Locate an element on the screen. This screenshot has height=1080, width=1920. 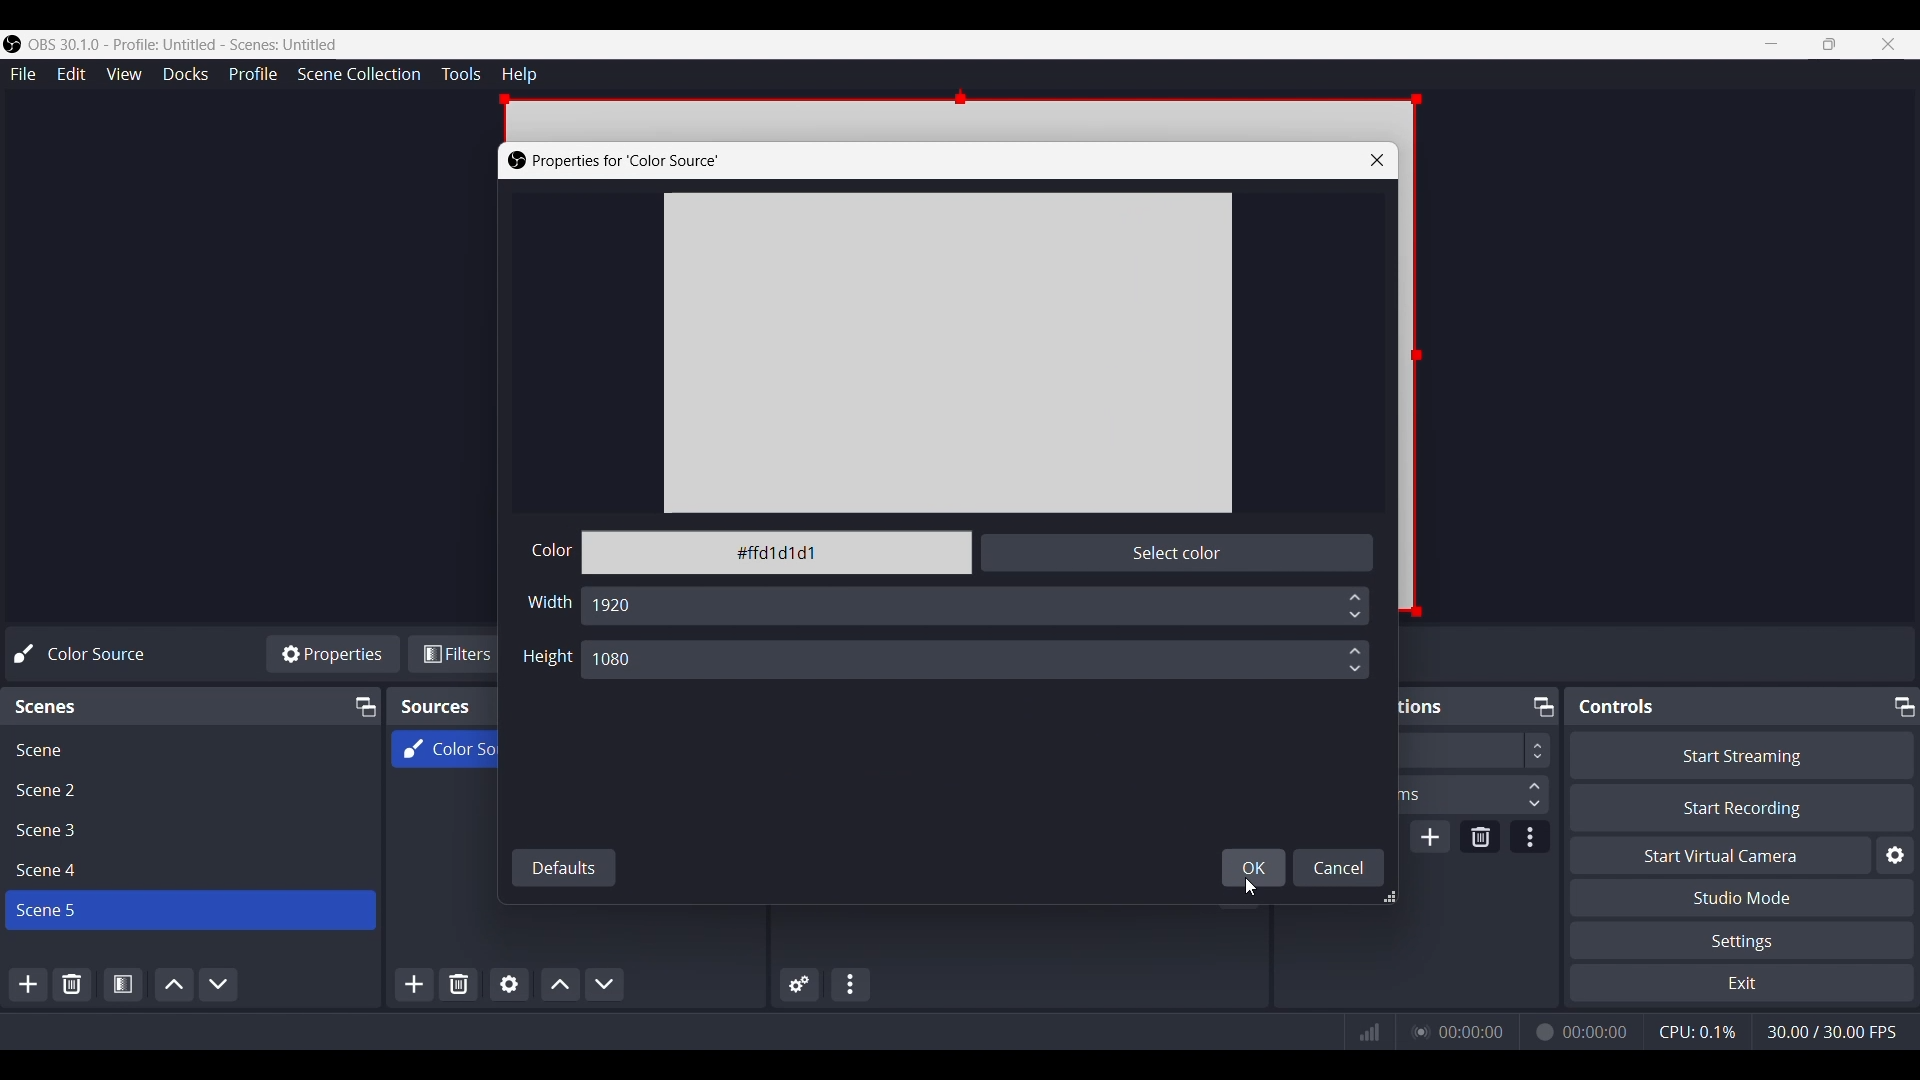
Move Sources Up  is located at coordinates (559, 985).